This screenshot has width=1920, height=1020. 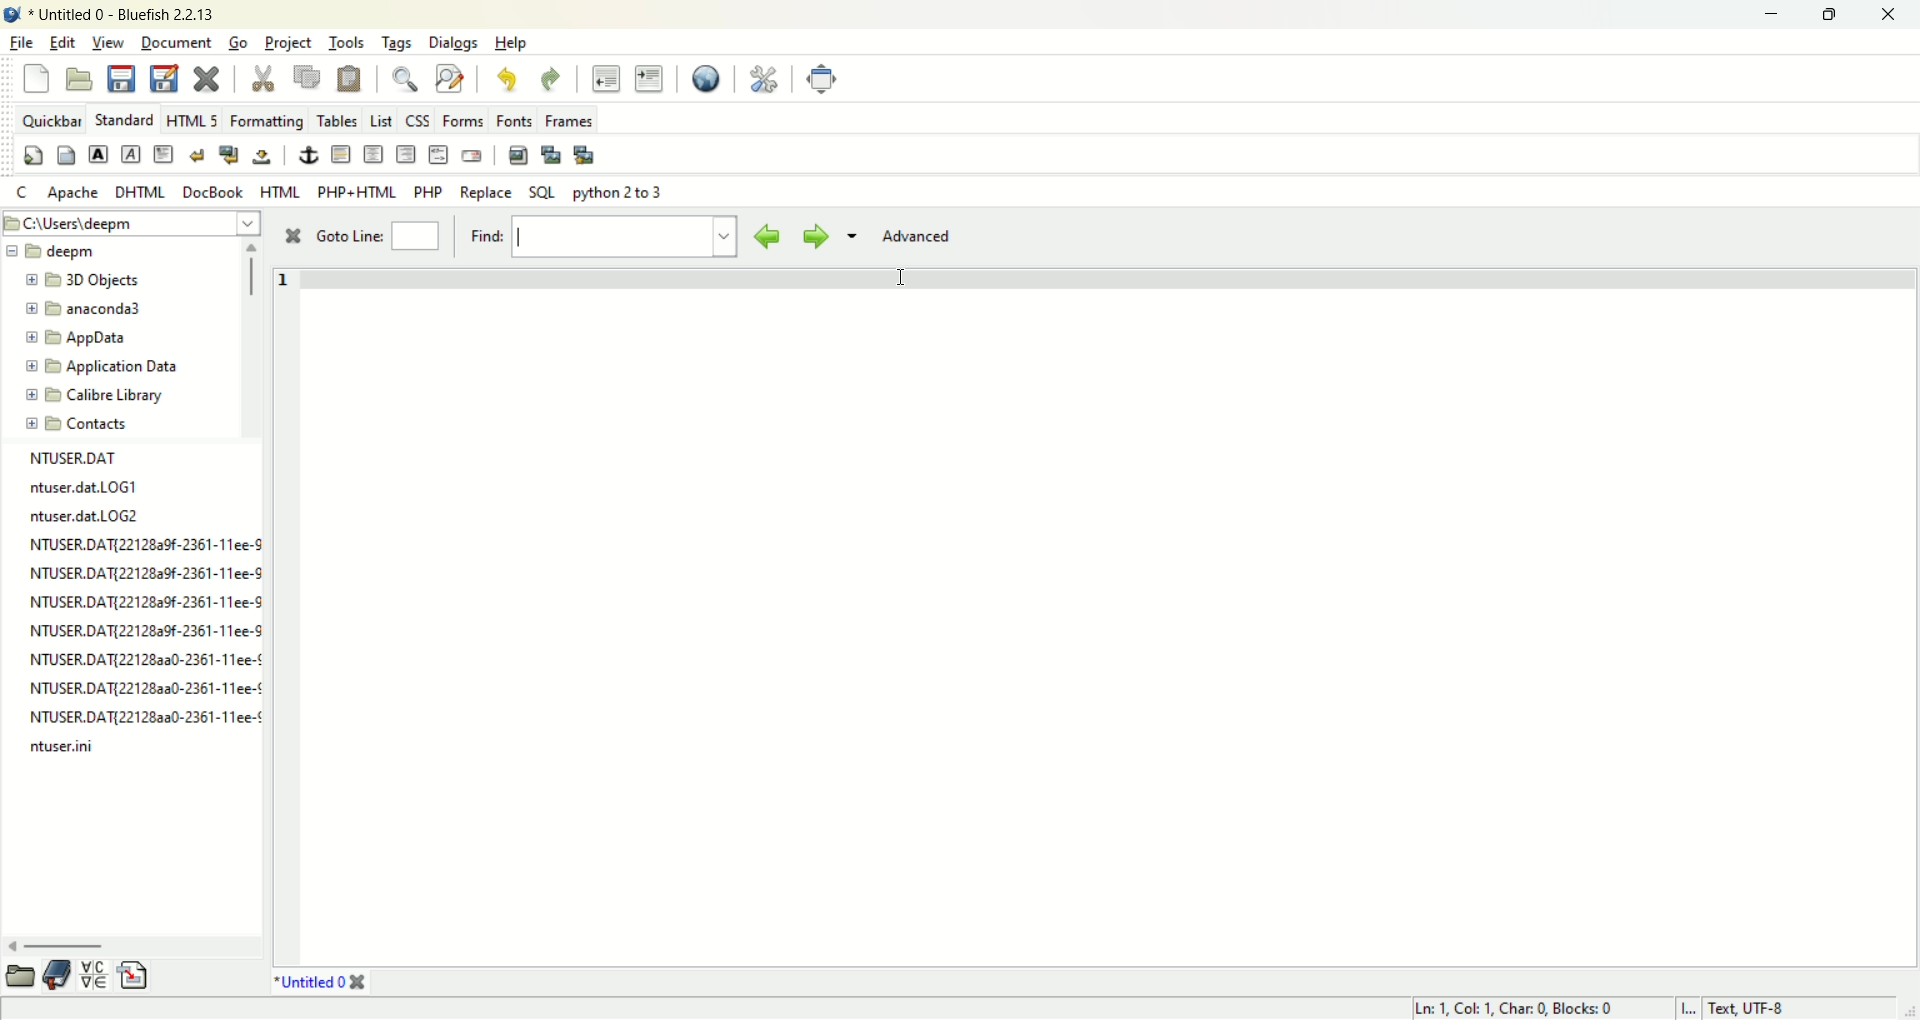 What do you see at coordinates (567, 120) in the screenshot?
I see `frames` at bounding box center [567, 120].